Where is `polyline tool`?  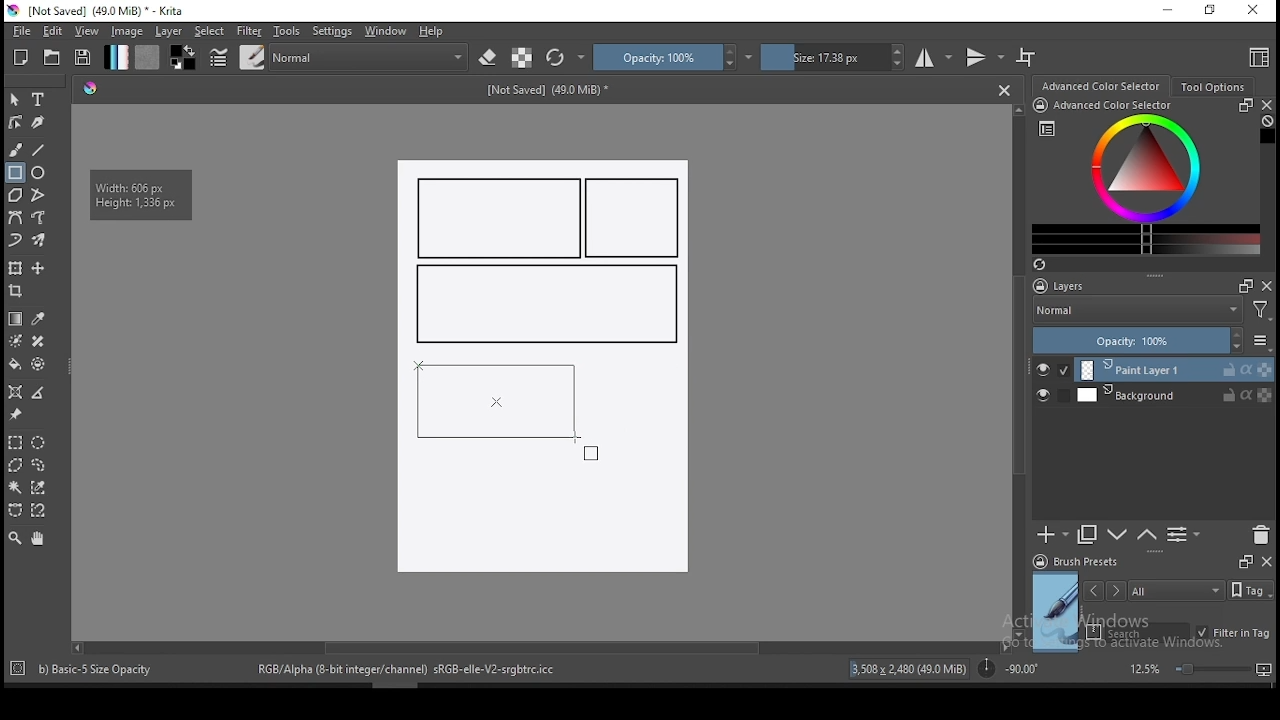
polyline tool is located at coordinates (38, 193).